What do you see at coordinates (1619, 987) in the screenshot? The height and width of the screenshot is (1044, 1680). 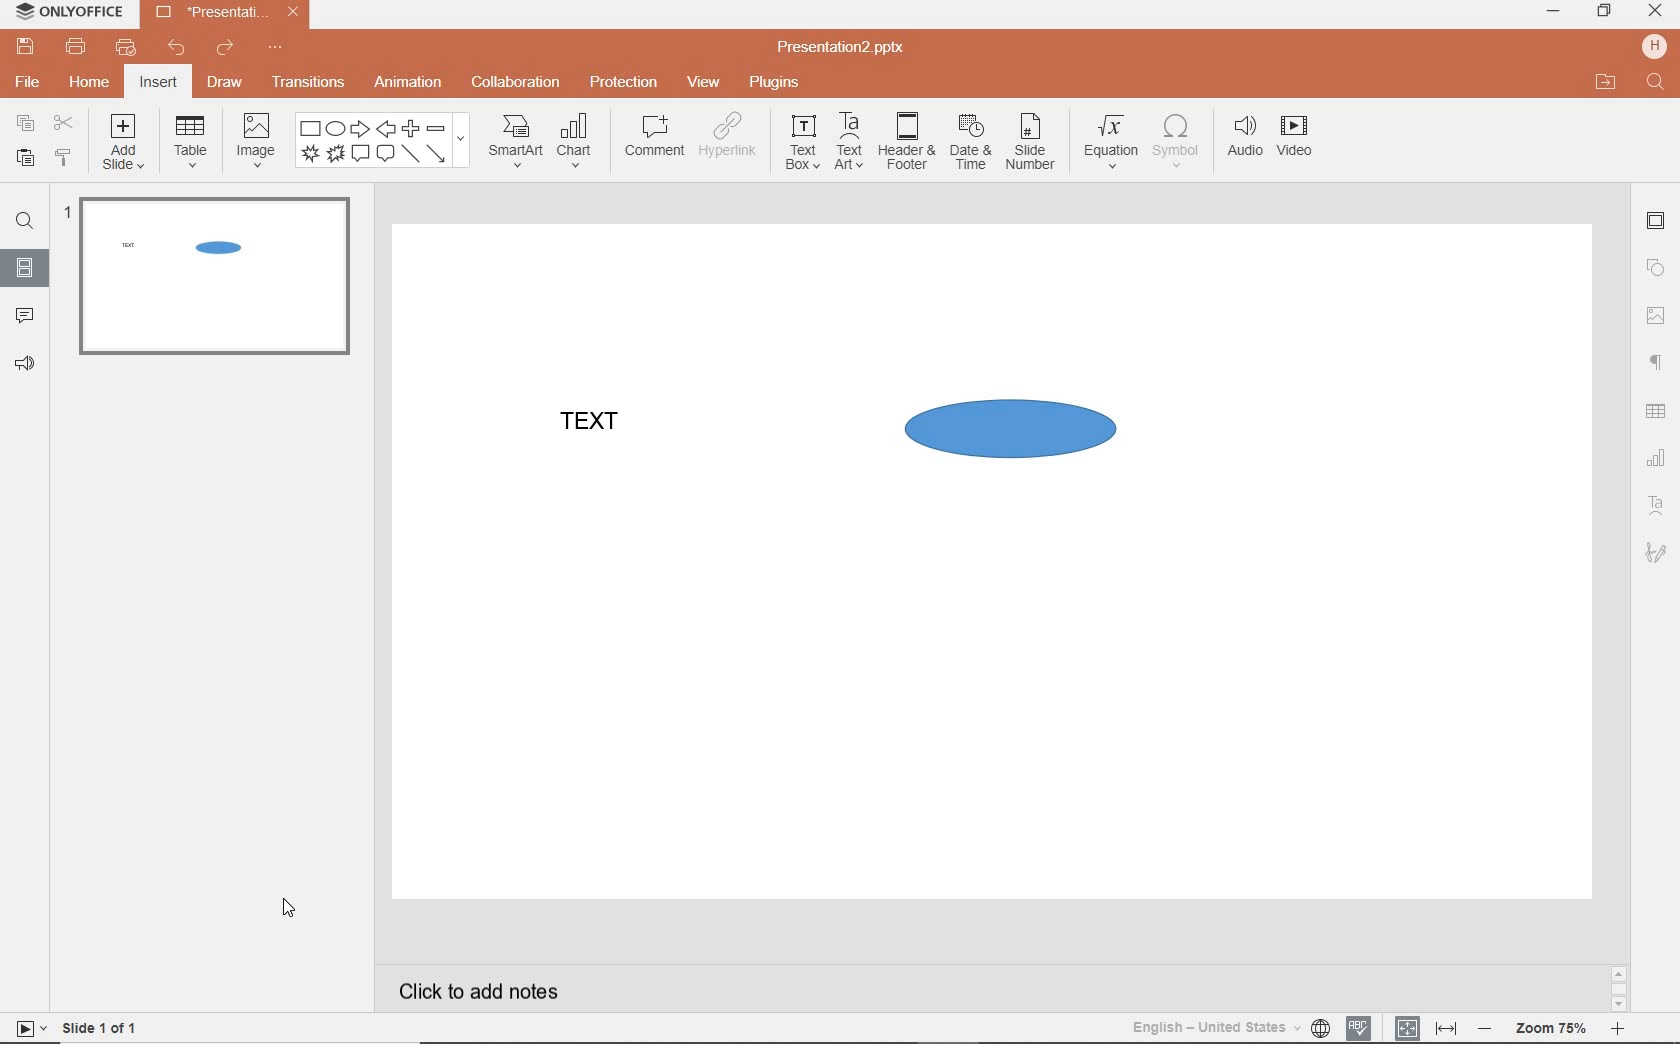 I see `SCROLLBAR` at bounding box center [1619, 987].